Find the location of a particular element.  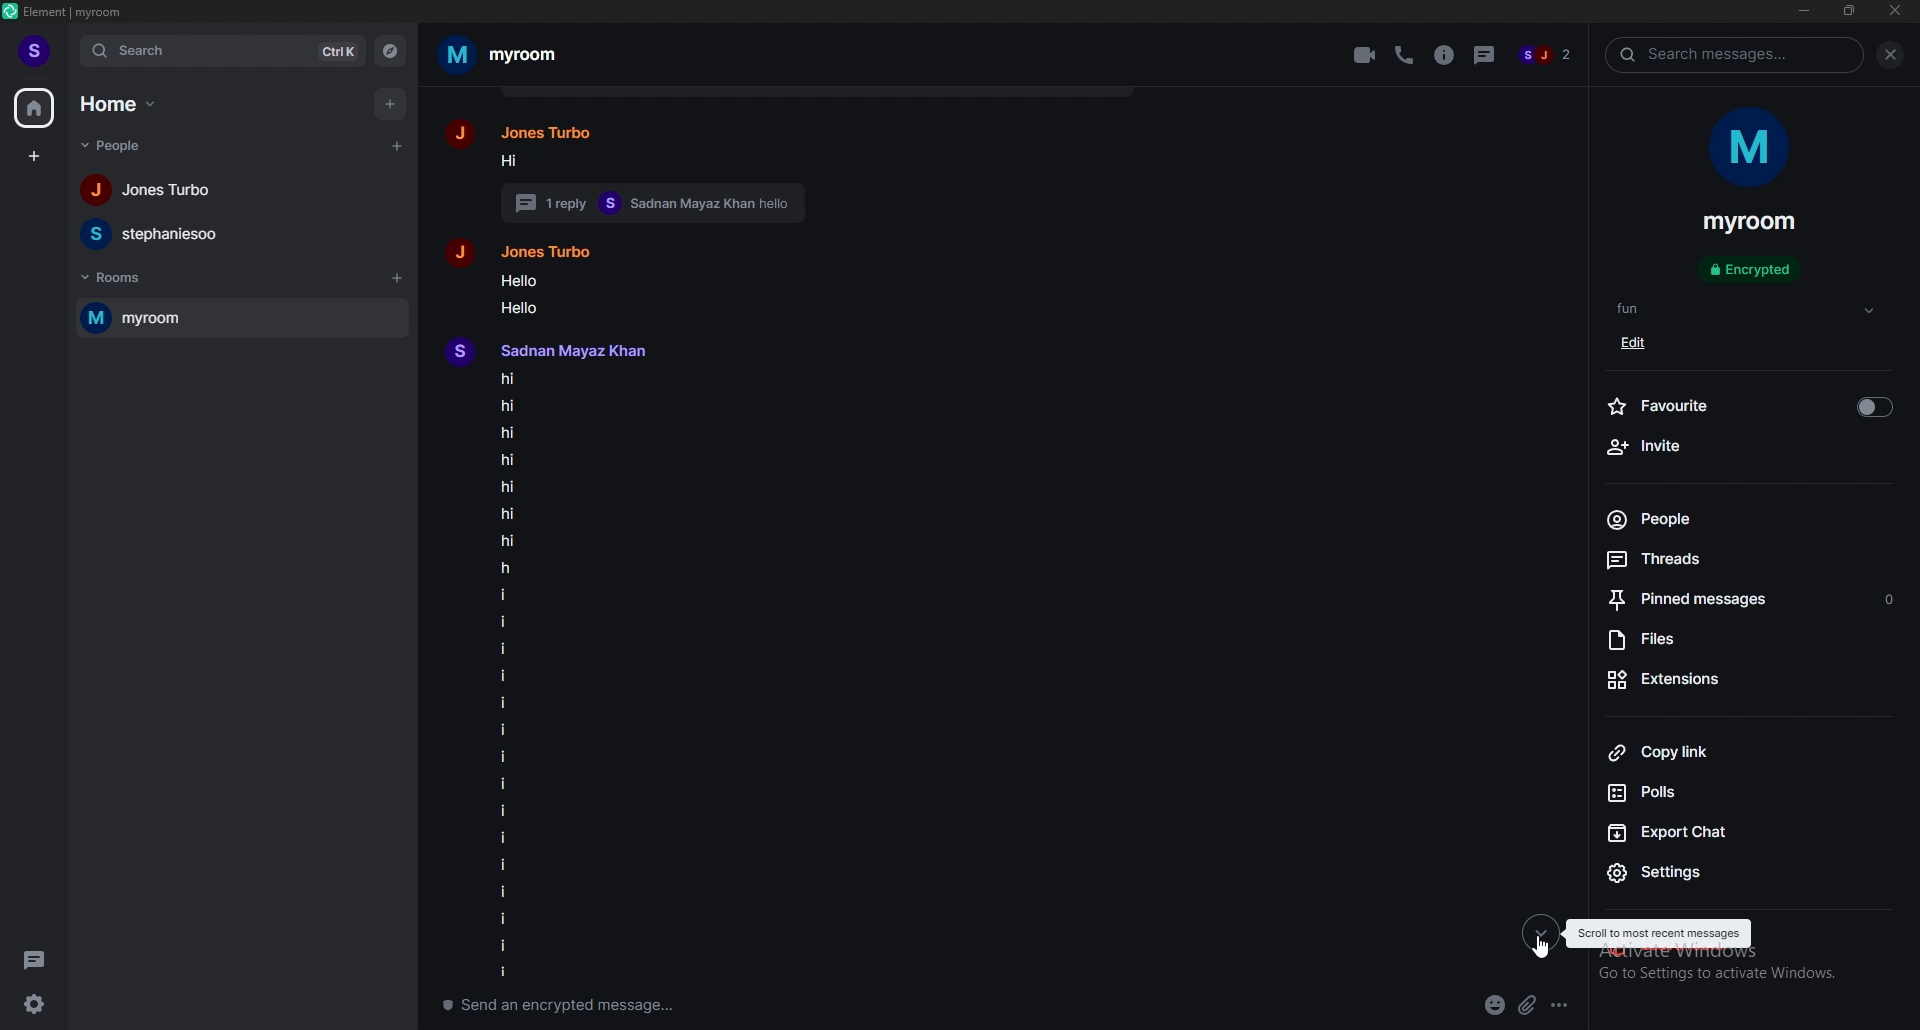

options is located at coordinates (1561, 1003).